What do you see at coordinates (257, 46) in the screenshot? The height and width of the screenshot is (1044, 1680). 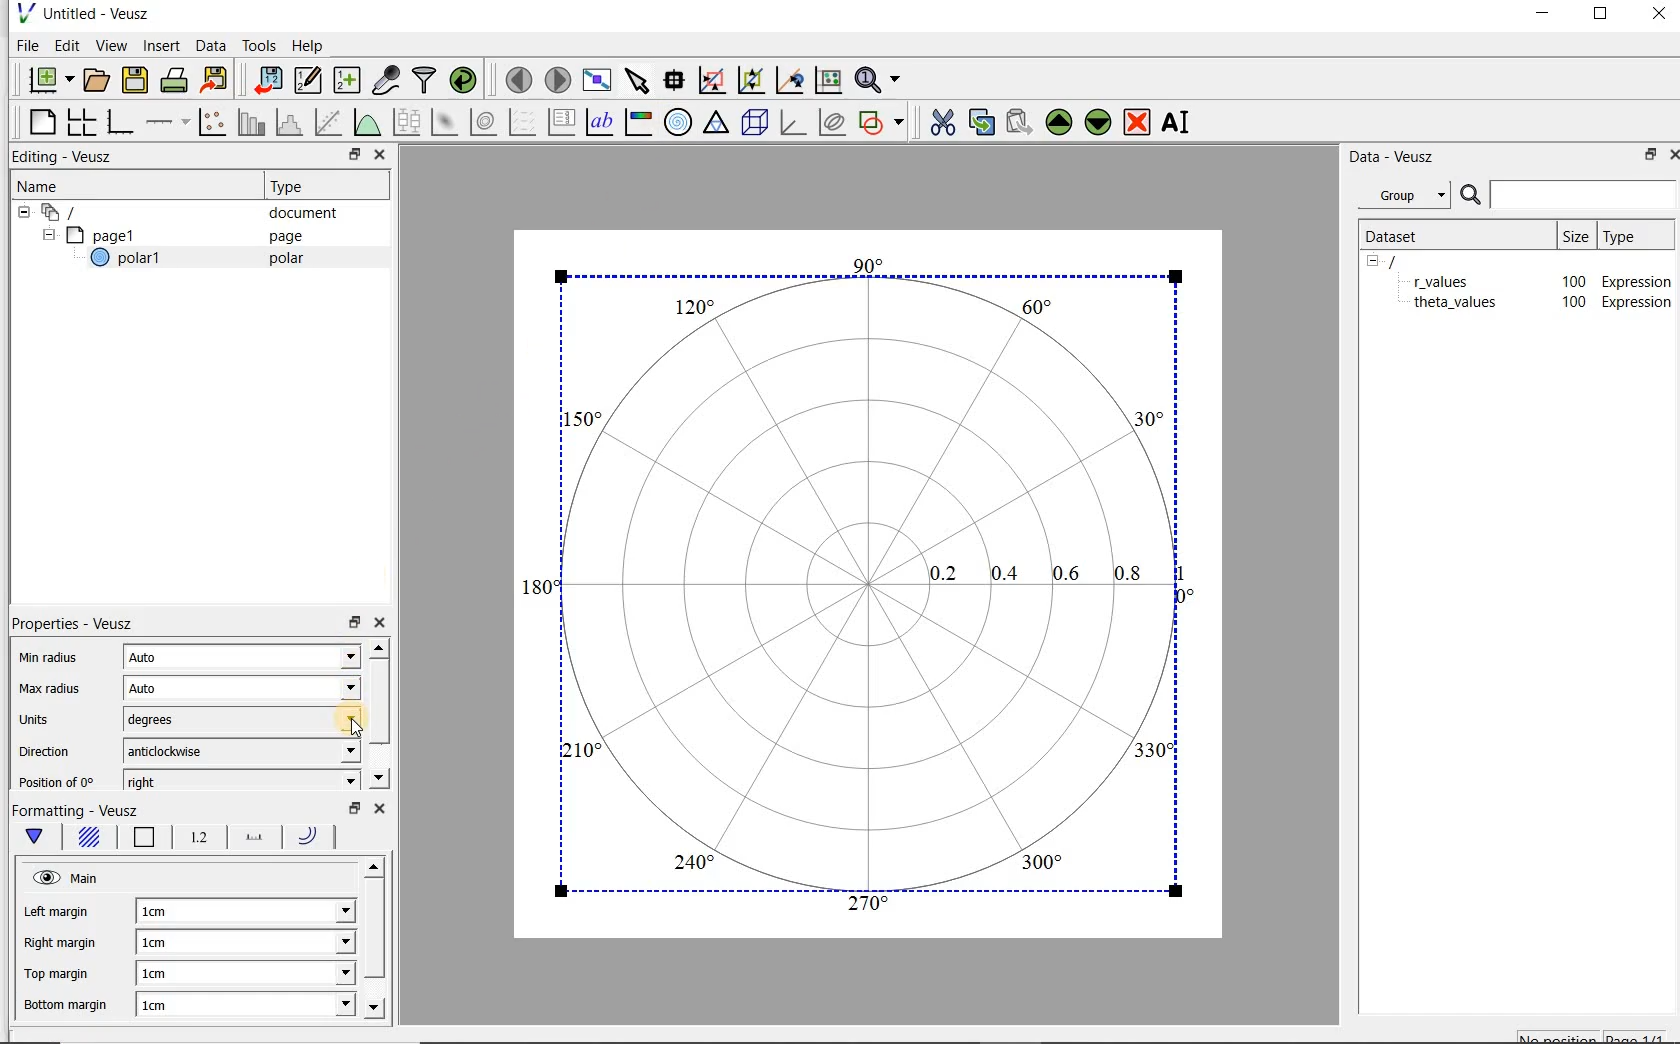 I see `Tools` at bounding box center [257, 46].